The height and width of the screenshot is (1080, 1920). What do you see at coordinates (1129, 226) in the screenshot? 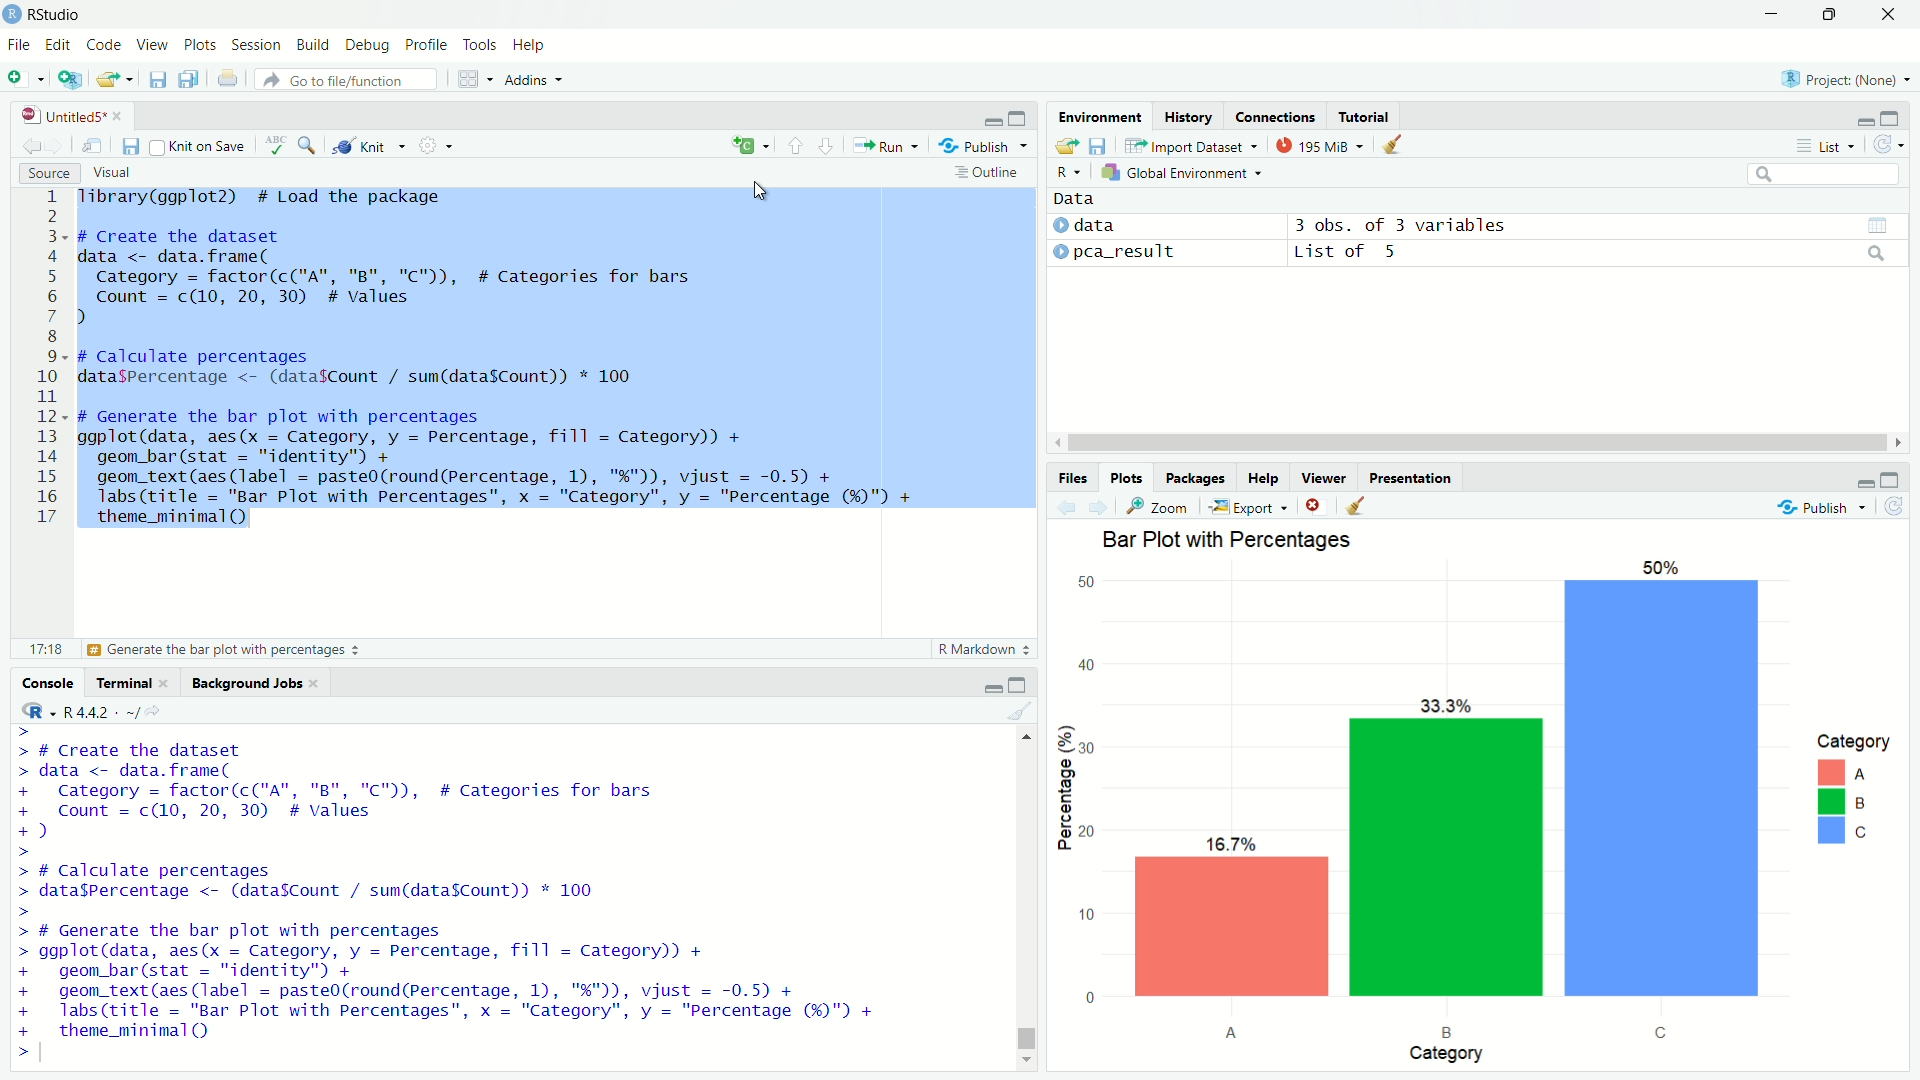
I see `data1 : data` at bounding box center [1129, 226].